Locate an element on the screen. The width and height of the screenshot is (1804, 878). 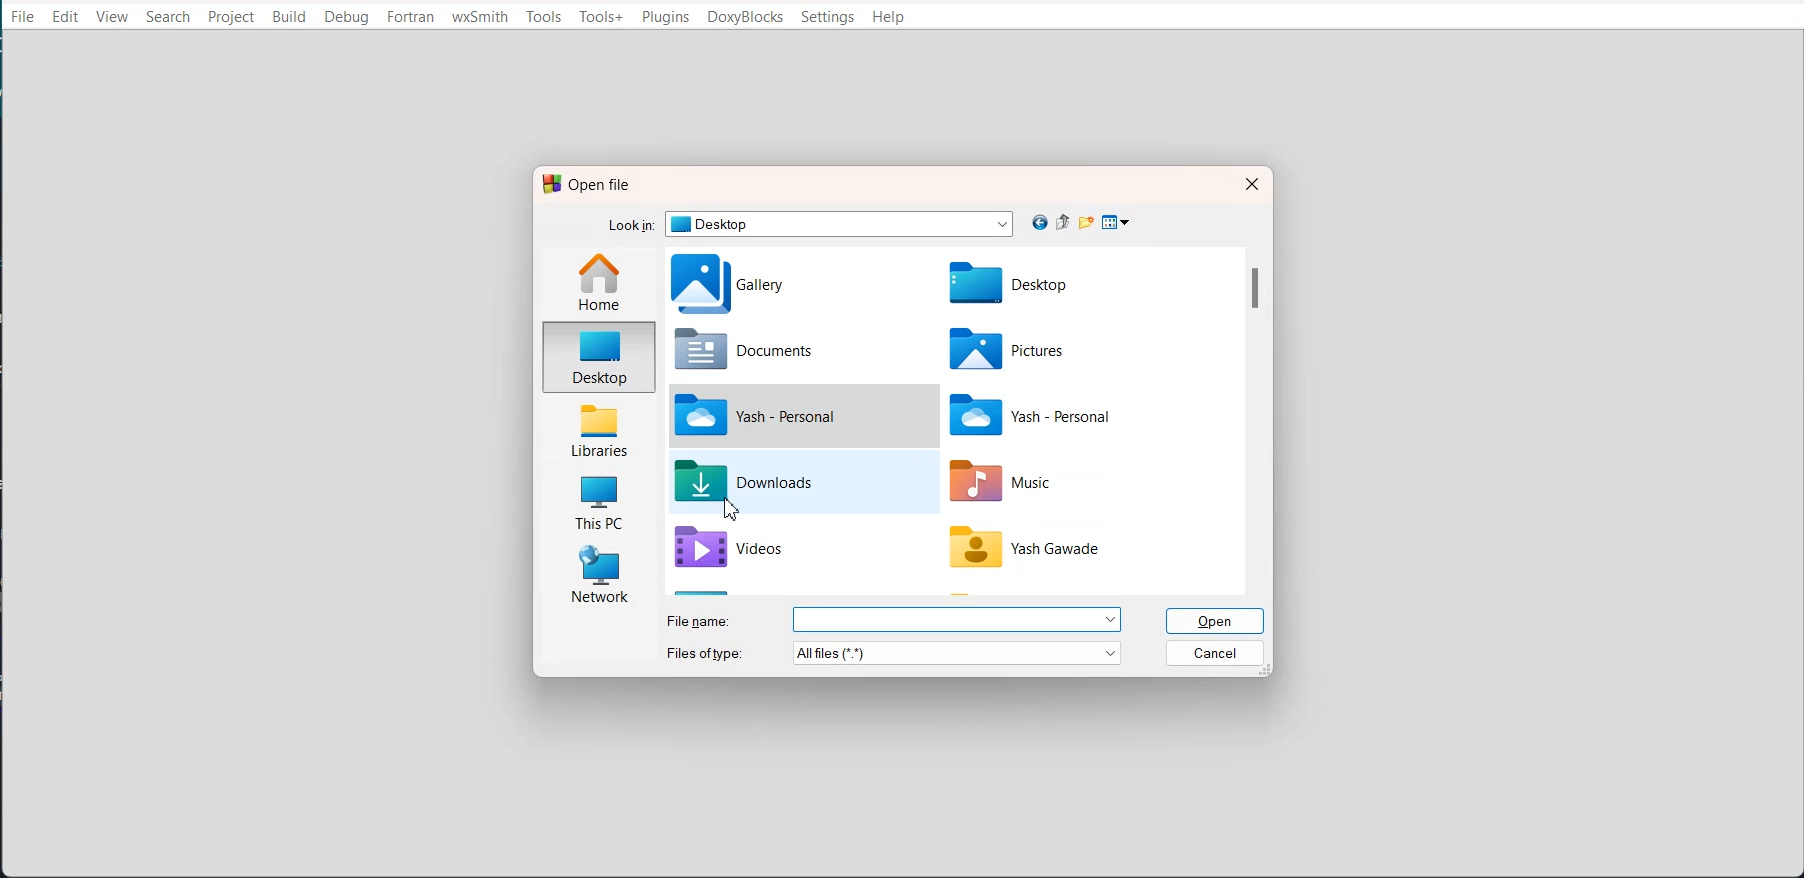
cursor is located at coordinates (733, 510).